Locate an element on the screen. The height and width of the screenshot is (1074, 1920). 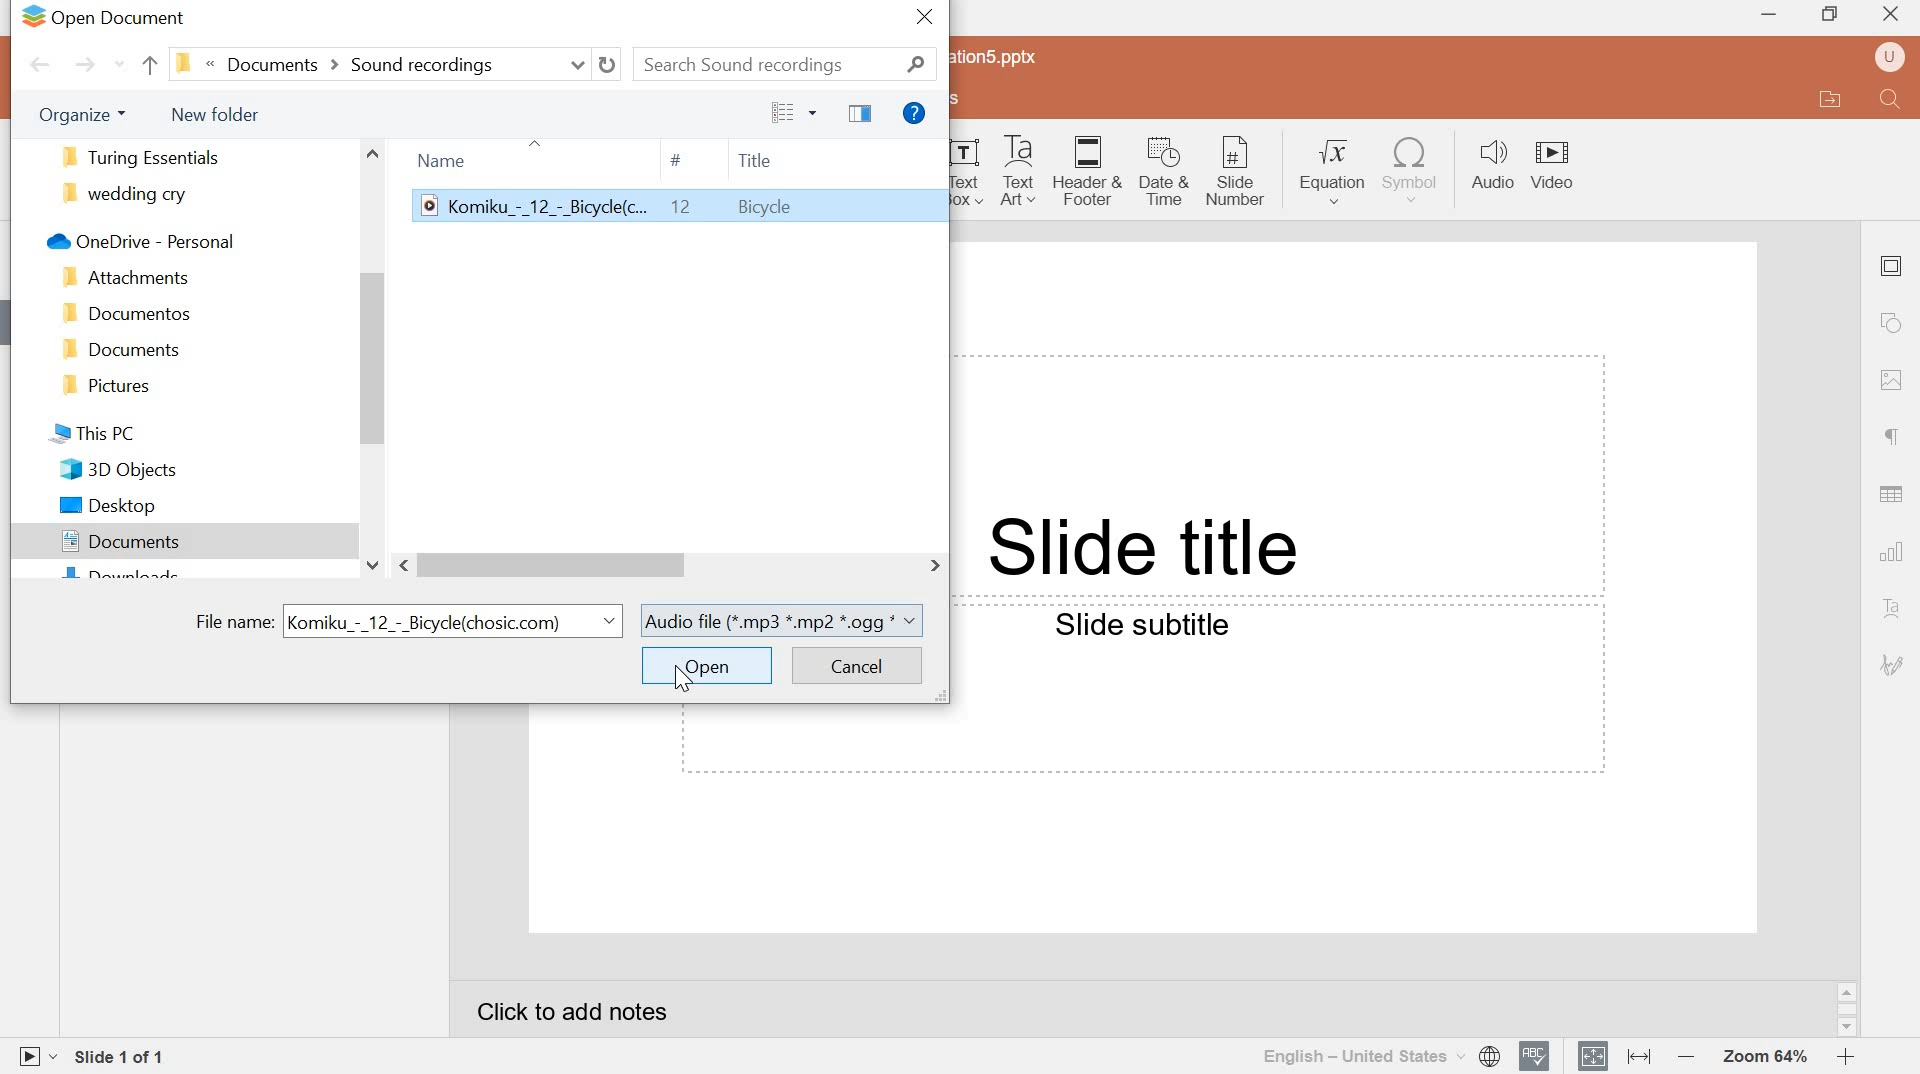
select document language is located at coordinates (1381, 1056).